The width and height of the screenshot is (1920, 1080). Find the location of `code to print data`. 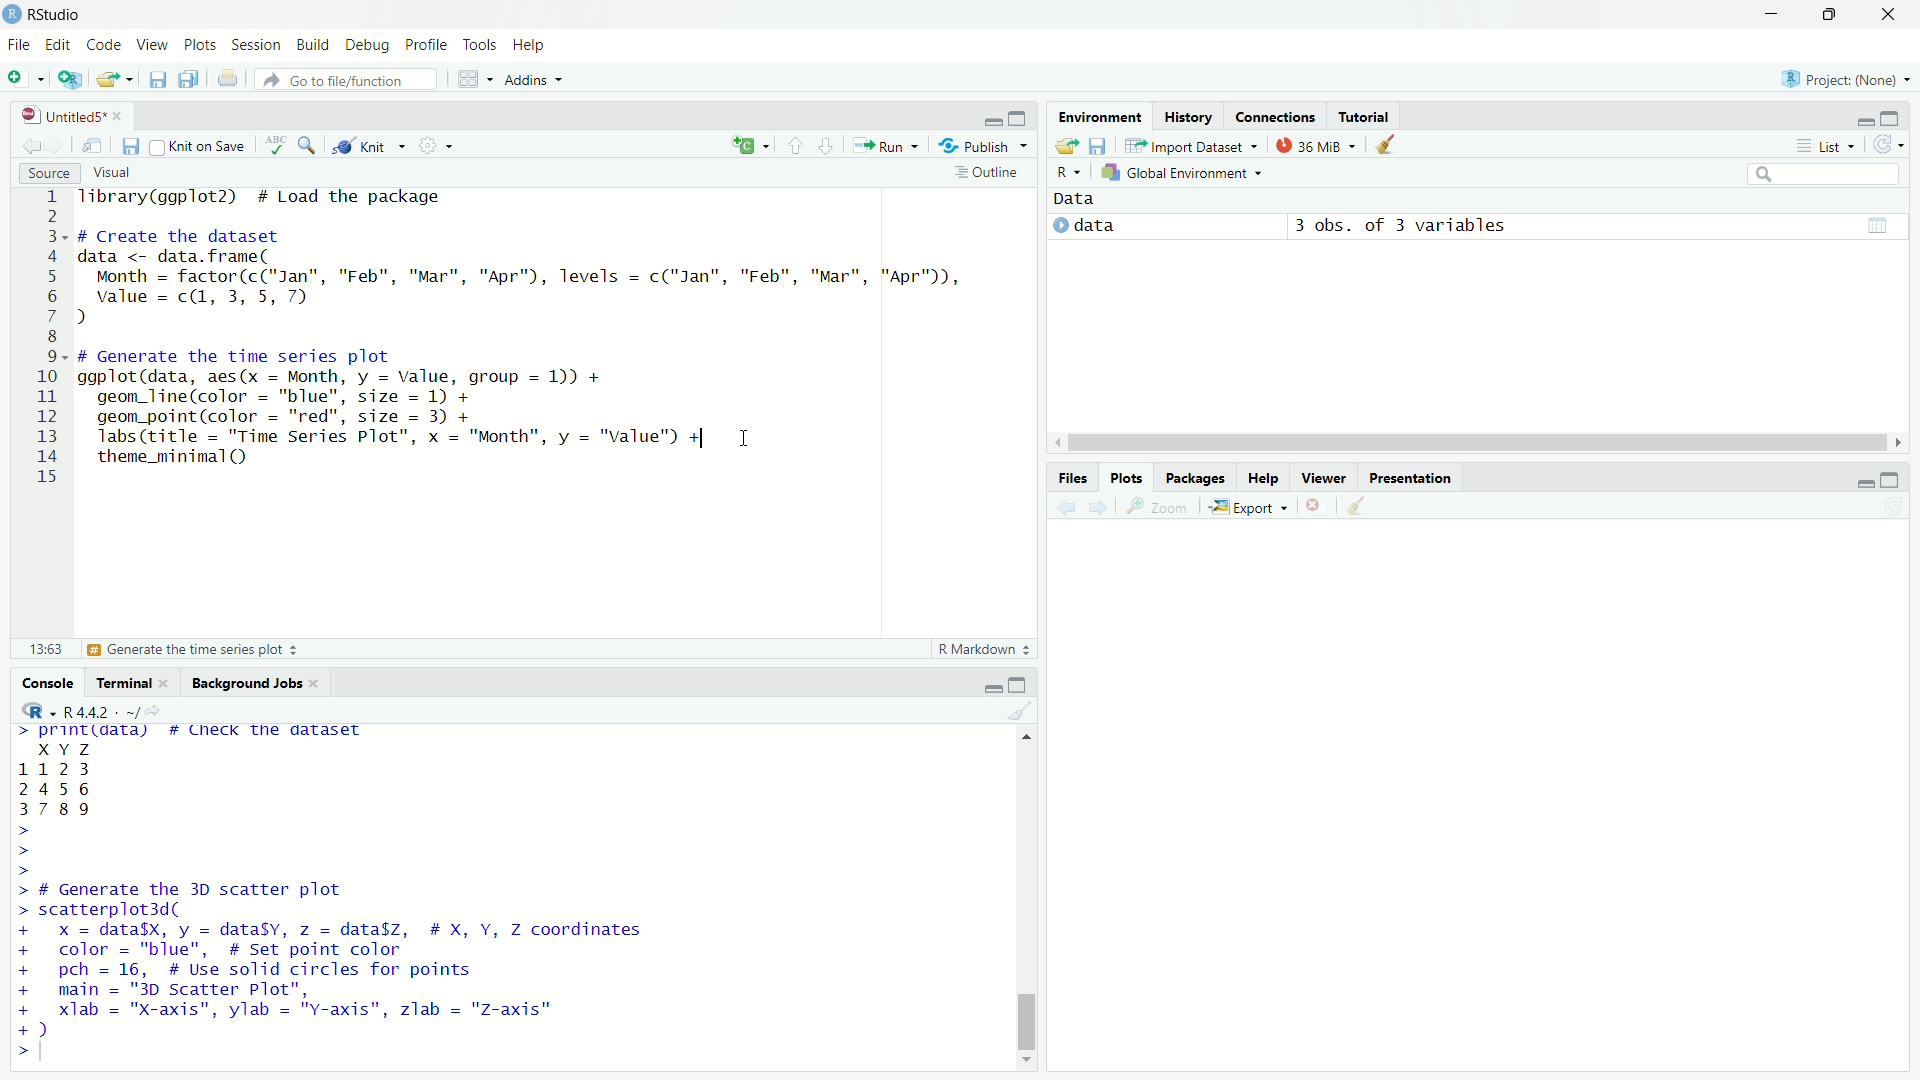

code to print data is located at coordinates (197, 733).